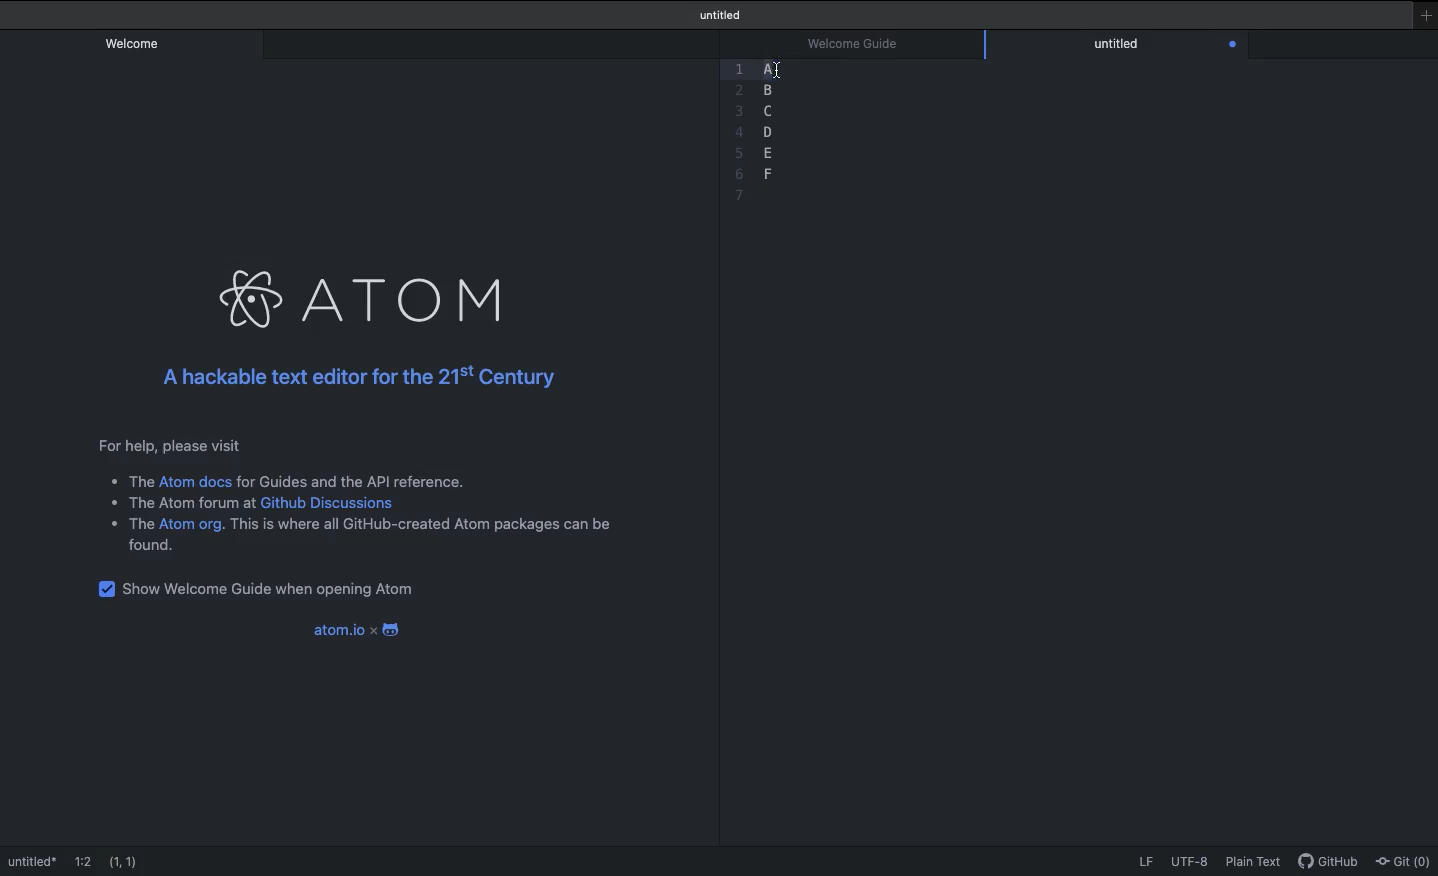 The height and width of the screenshot is (876, 1438). What do you see at coordinates (771, 109) in the screenshot?
I see `c` at bounding box center [771, 109].